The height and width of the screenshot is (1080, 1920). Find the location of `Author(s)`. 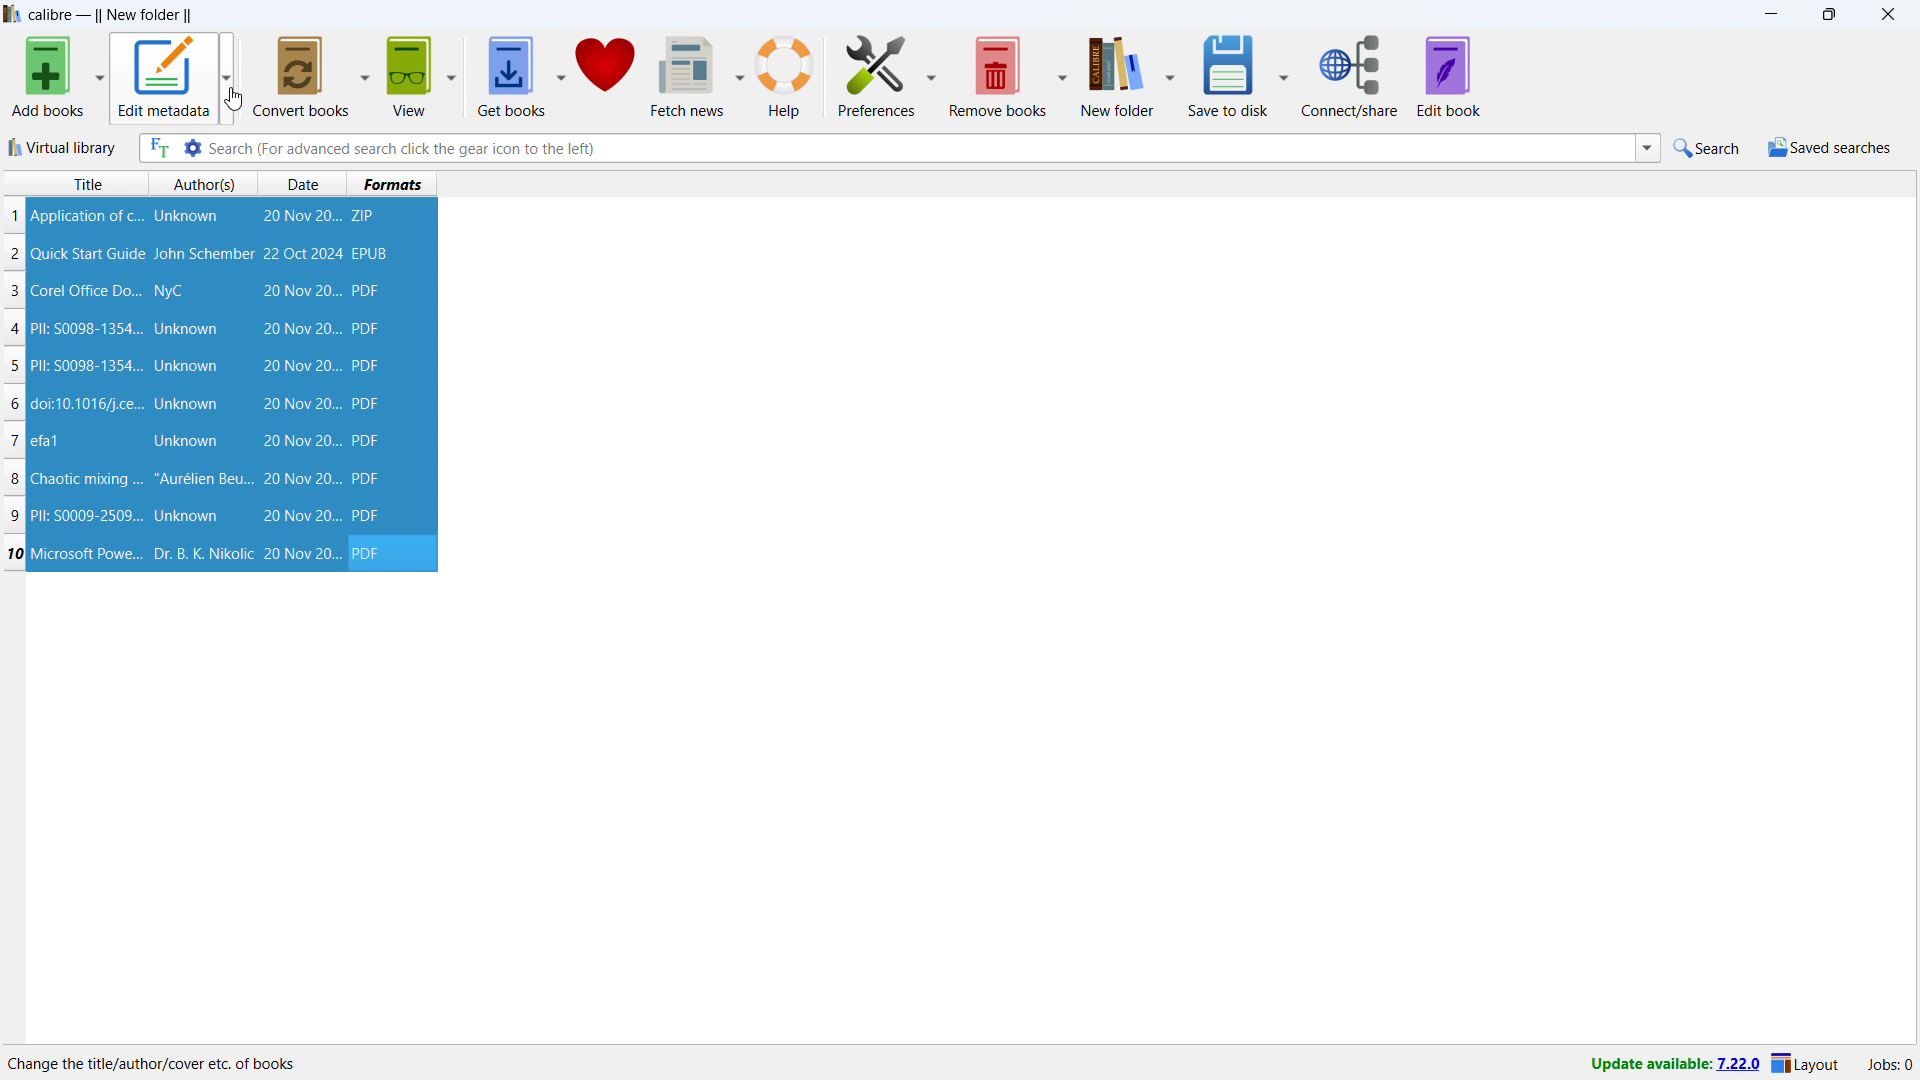

Author(s) is located at coordinates (205, 184).